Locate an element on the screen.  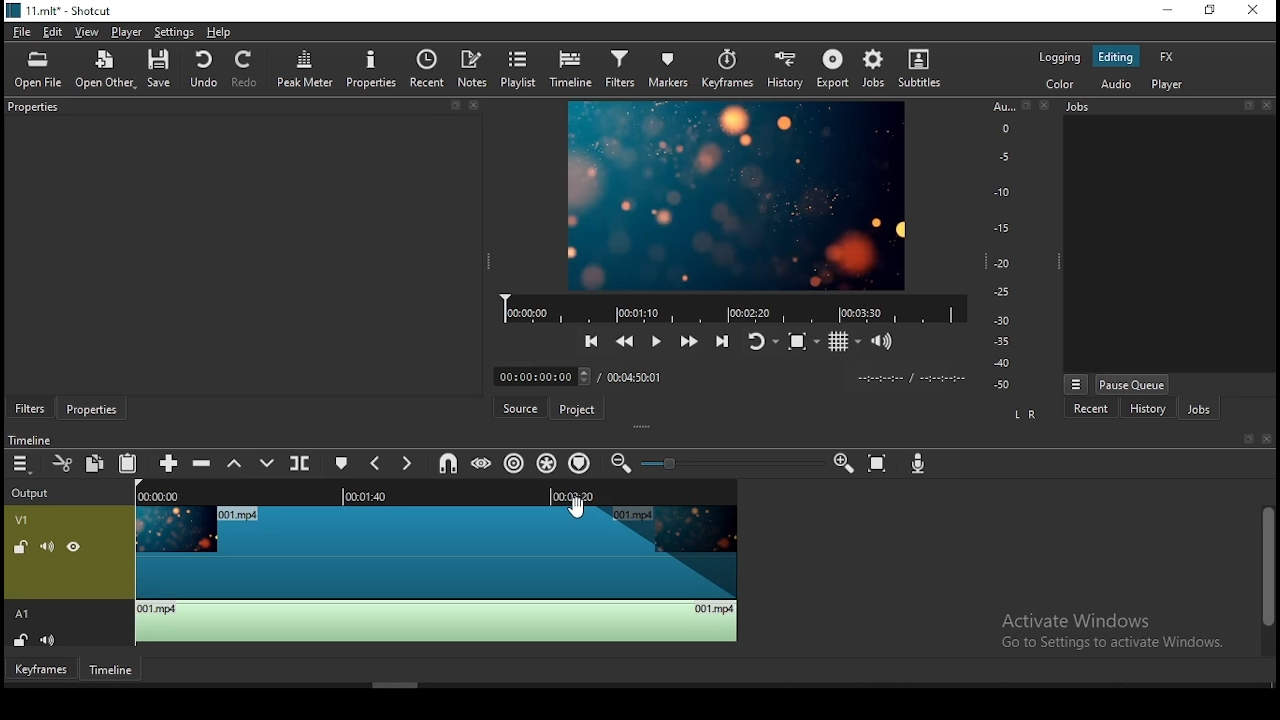
history is located at coordinates (782, 70).